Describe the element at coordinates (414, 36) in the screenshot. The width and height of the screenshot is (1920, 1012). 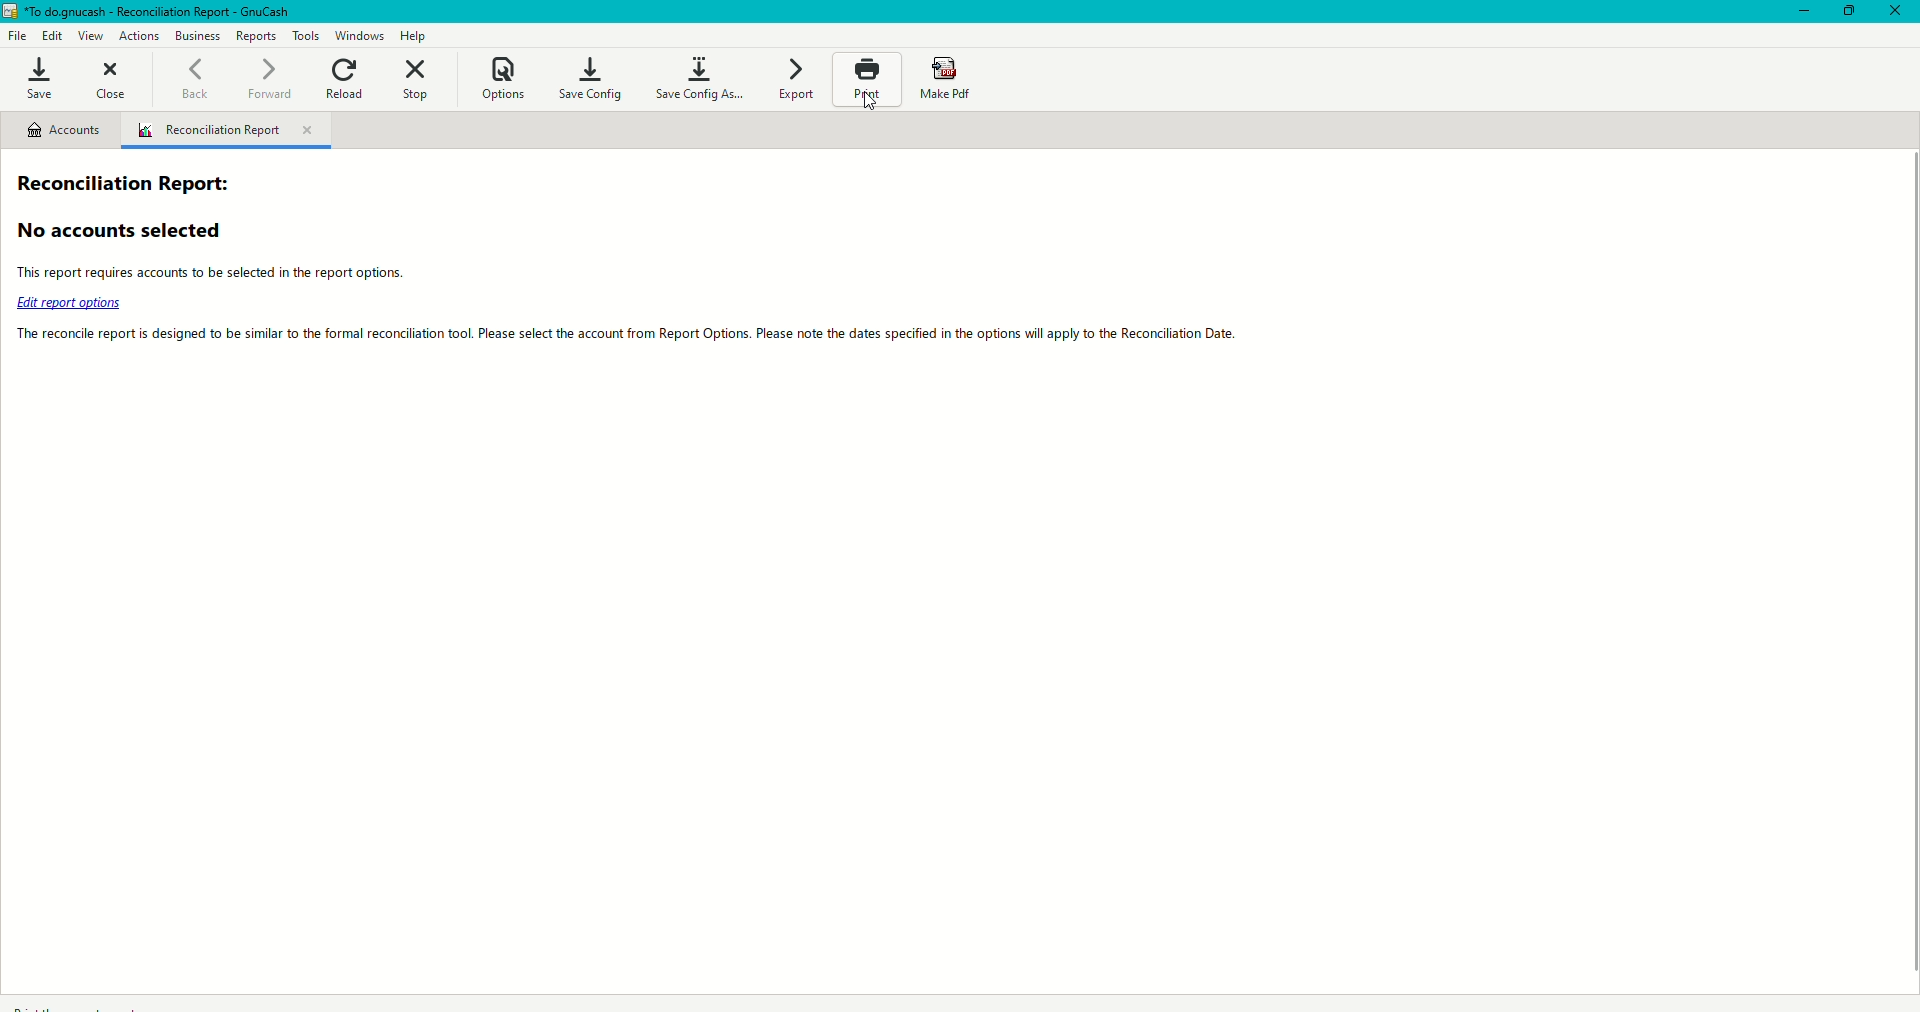
I see `Help` at that location.